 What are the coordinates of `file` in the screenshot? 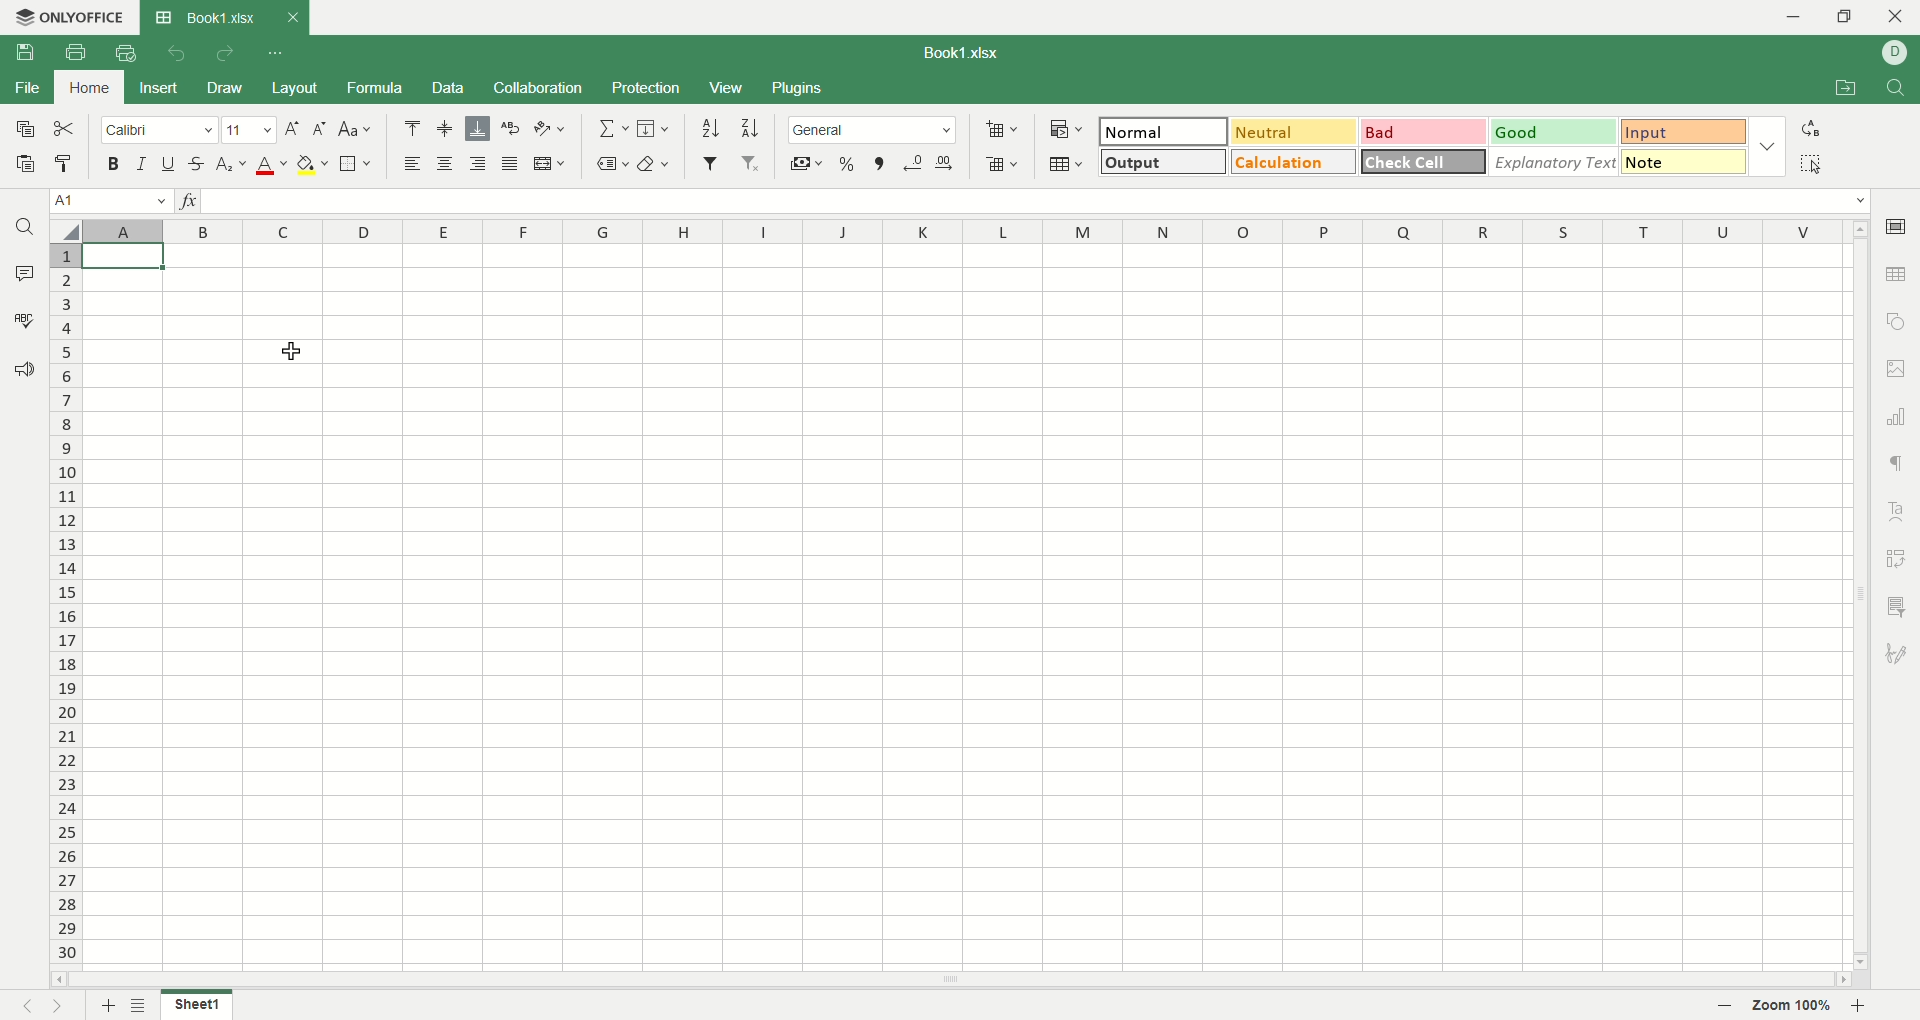 It's located at (26, 90).